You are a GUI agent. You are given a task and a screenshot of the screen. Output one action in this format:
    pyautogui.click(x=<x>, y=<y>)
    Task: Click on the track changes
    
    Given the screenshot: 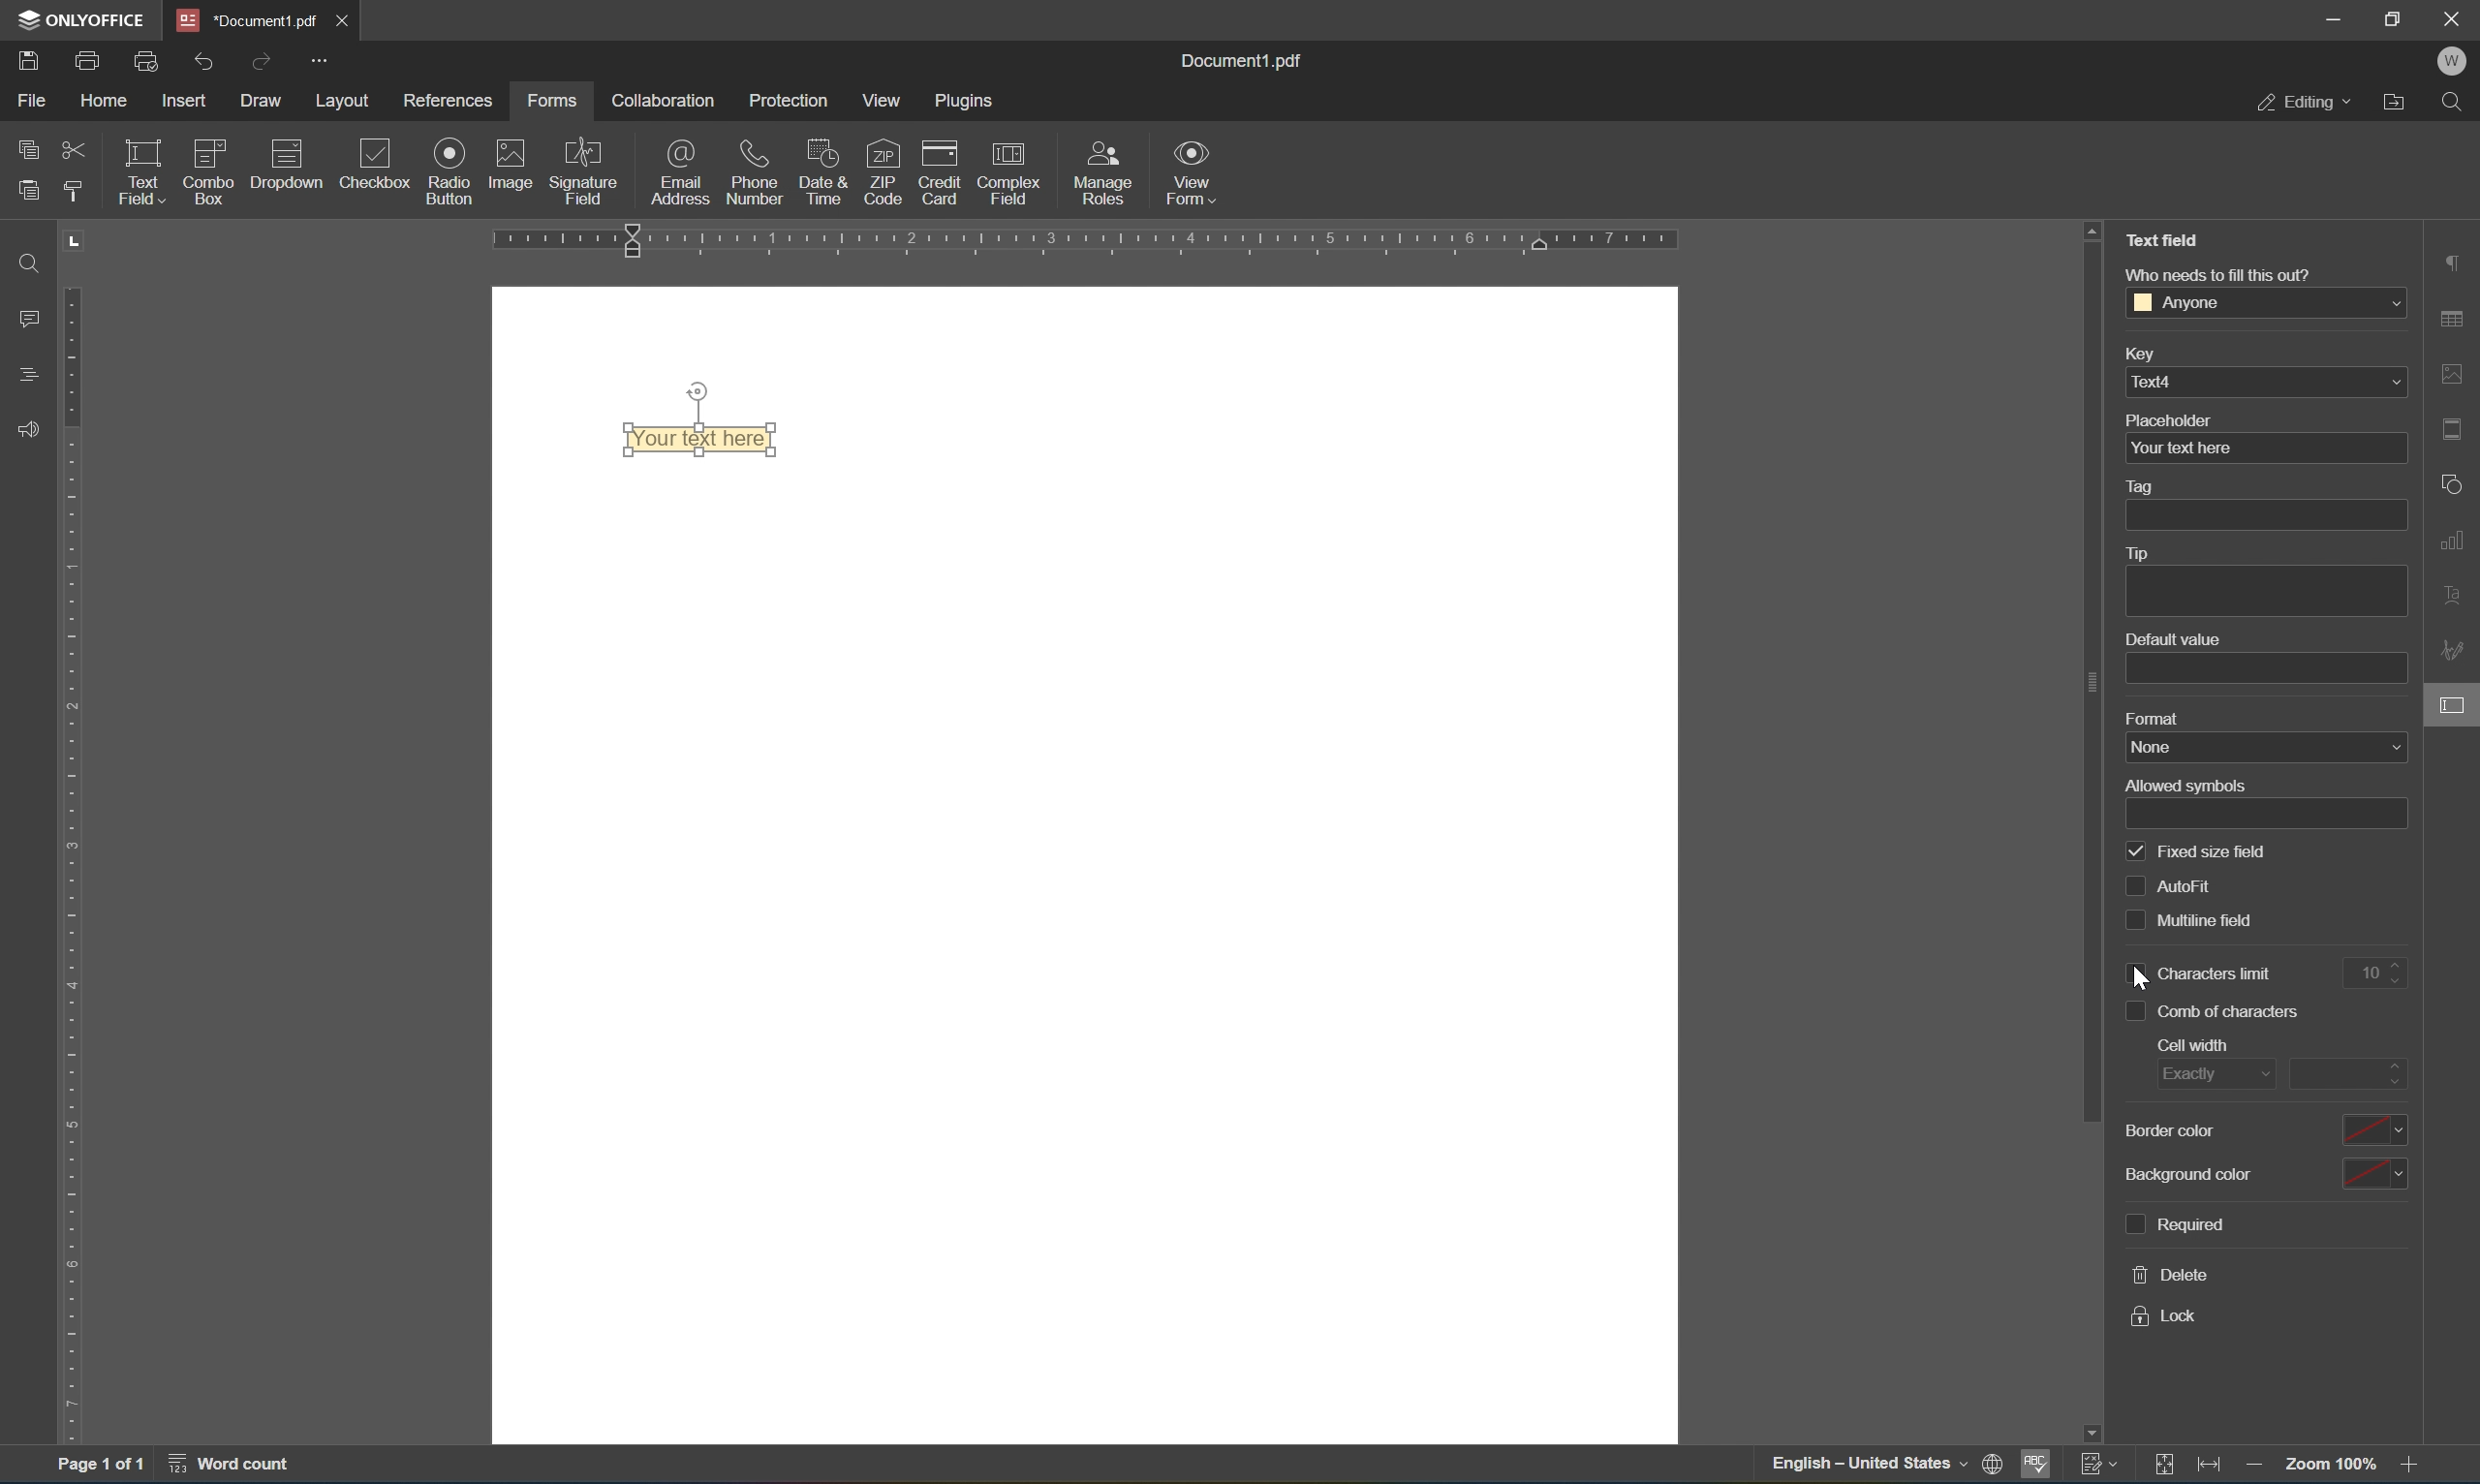 What is the action you would take?
    pyautogui.click(x=2096, y=1464)
    